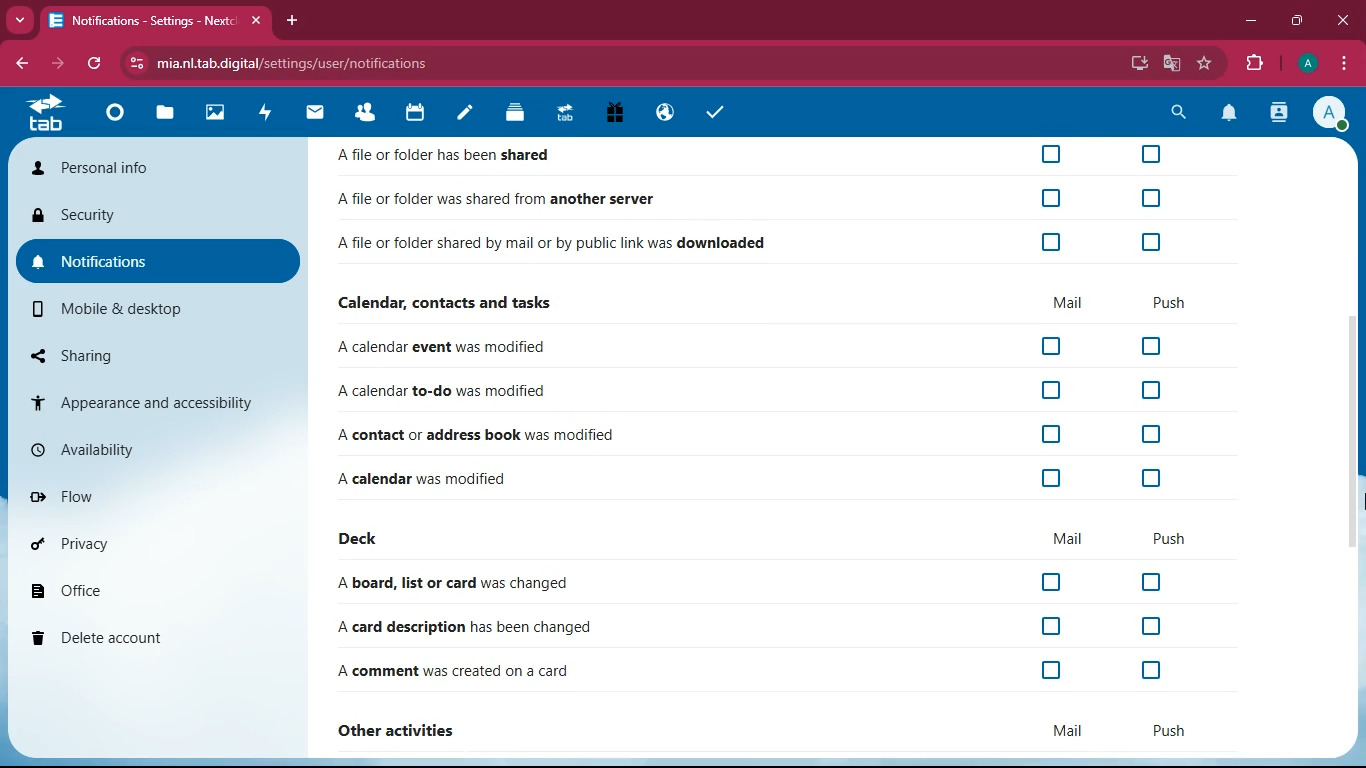 This screenshot has height=768, width=1366. I want to click on close, so click(260, 21).